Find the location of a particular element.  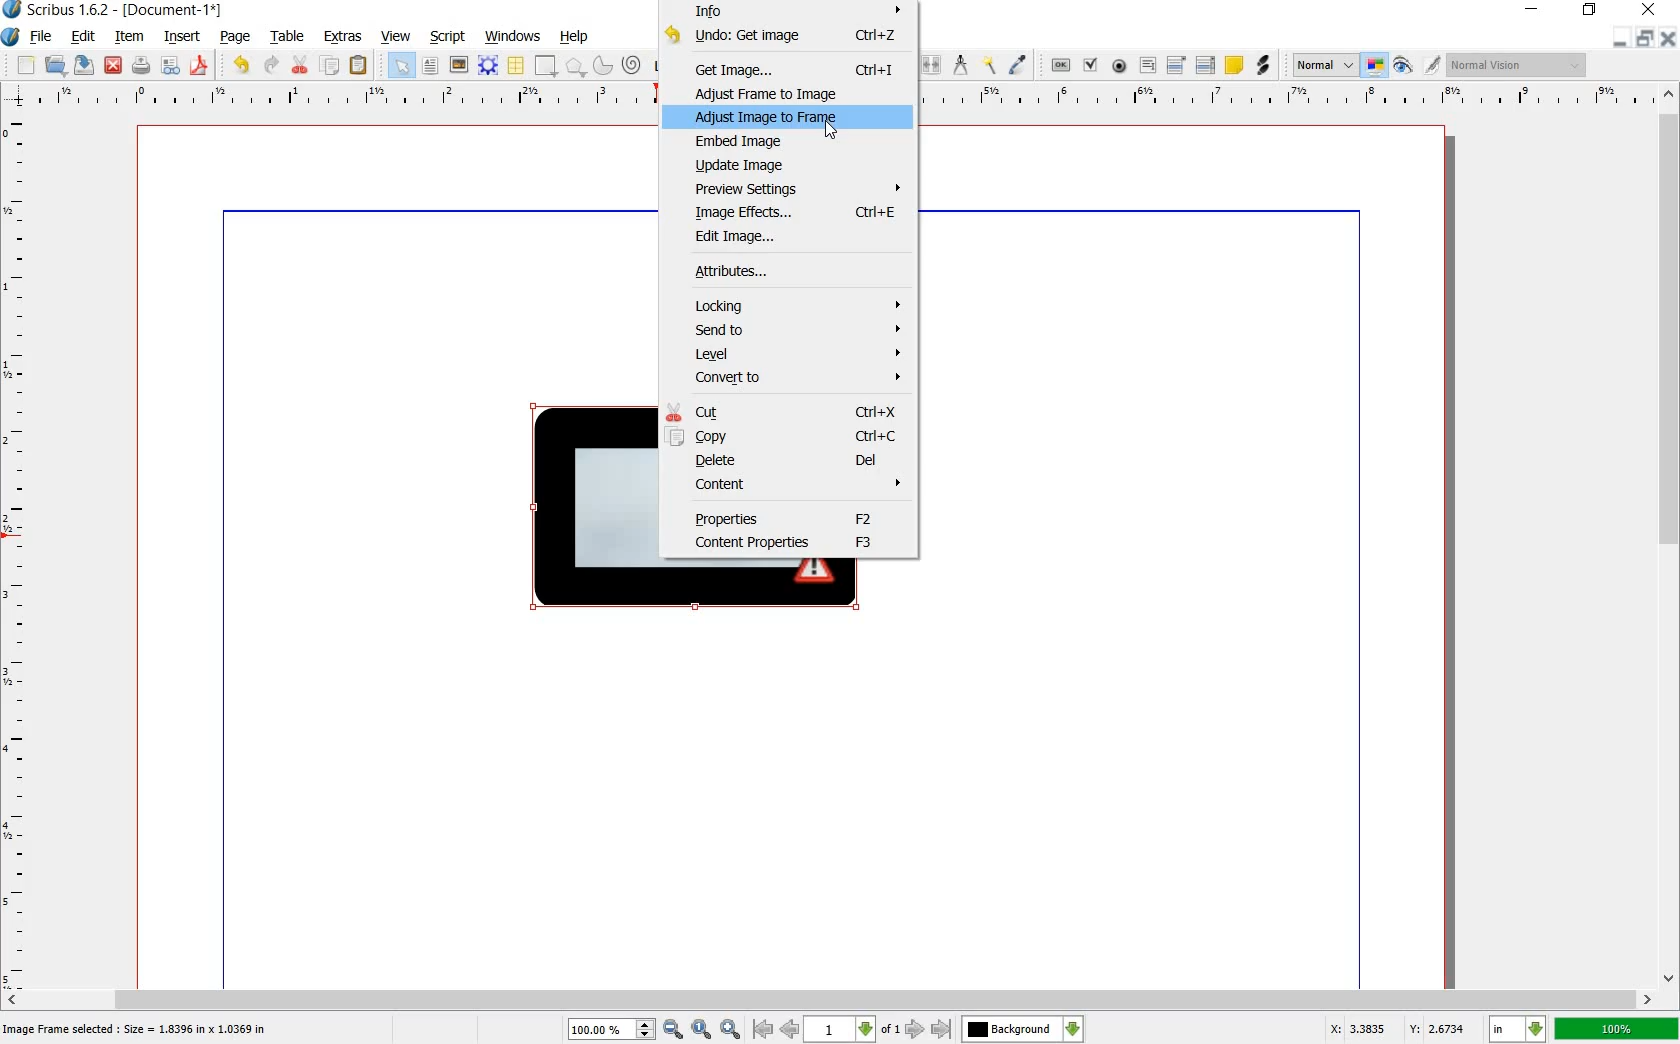

eye dropper is located at coordinates (1018, 64).